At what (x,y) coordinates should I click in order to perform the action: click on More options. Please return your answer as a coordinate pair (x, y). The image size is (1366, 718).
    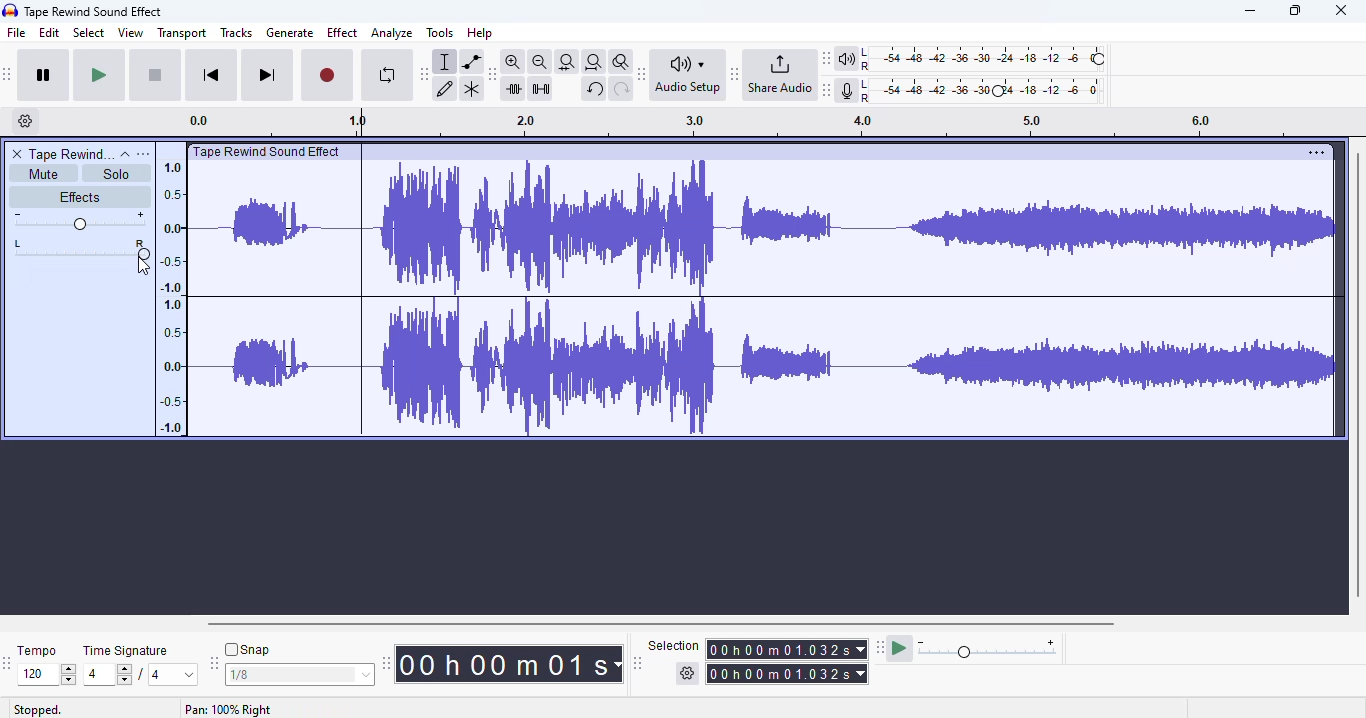
    Looking at the image, I should click on (1313, 152).